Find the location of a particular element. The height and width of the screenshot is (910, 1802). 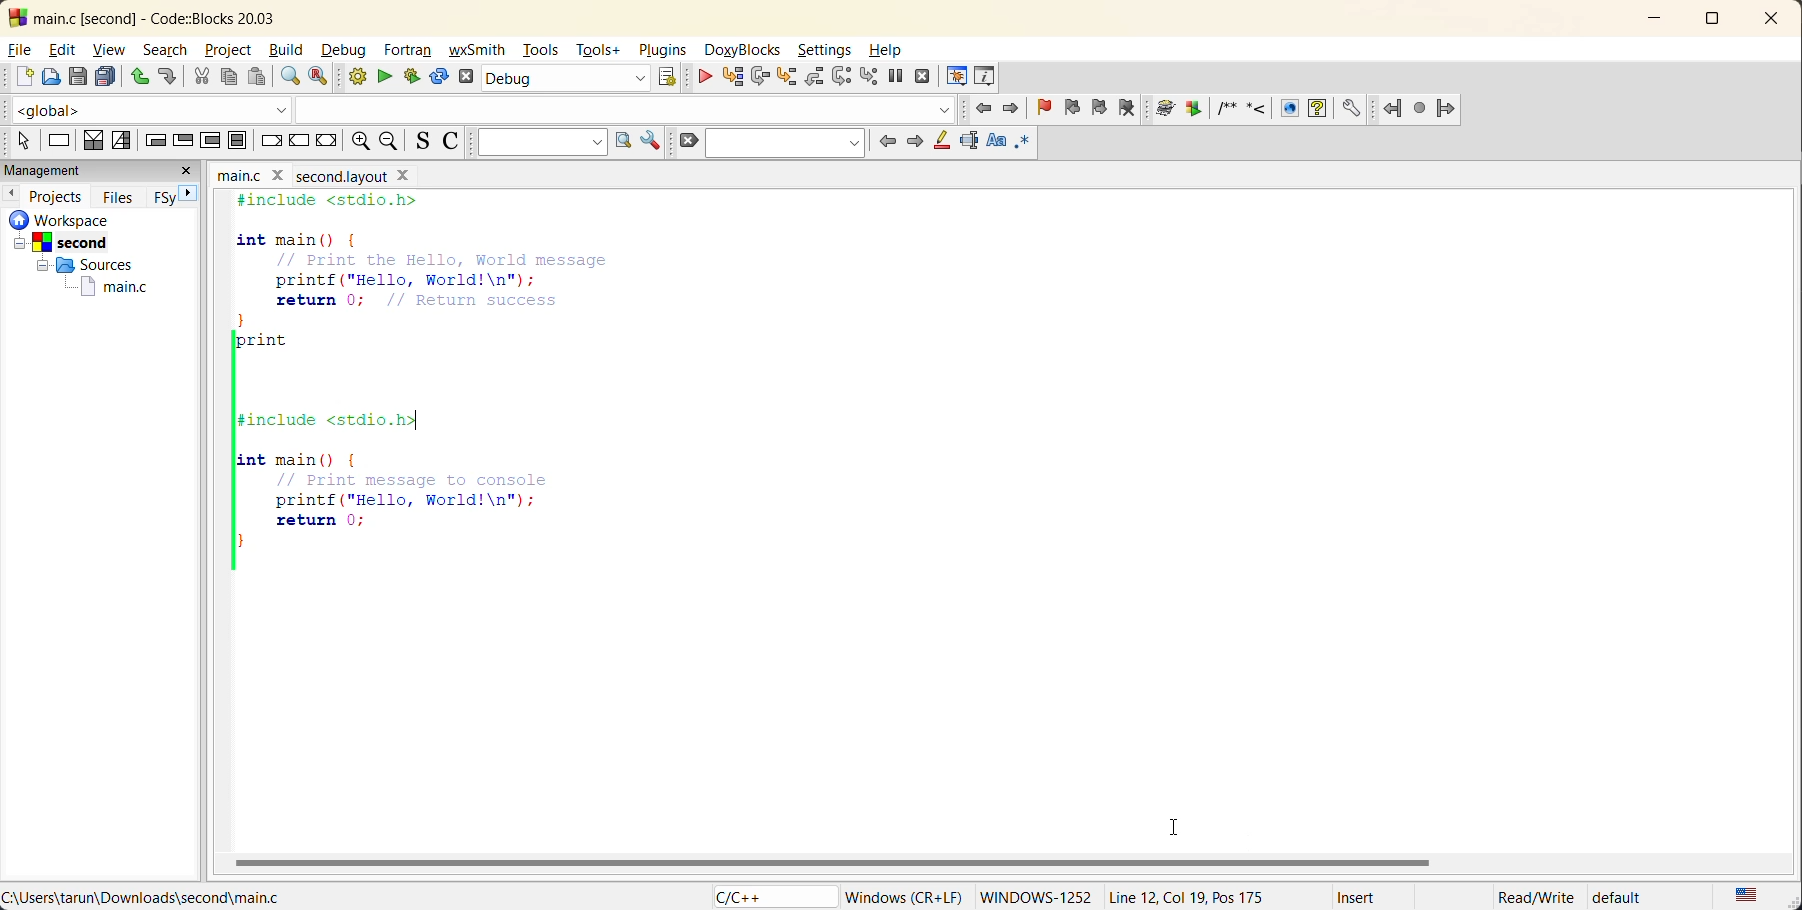

default is located at coordinates (1636, 898).